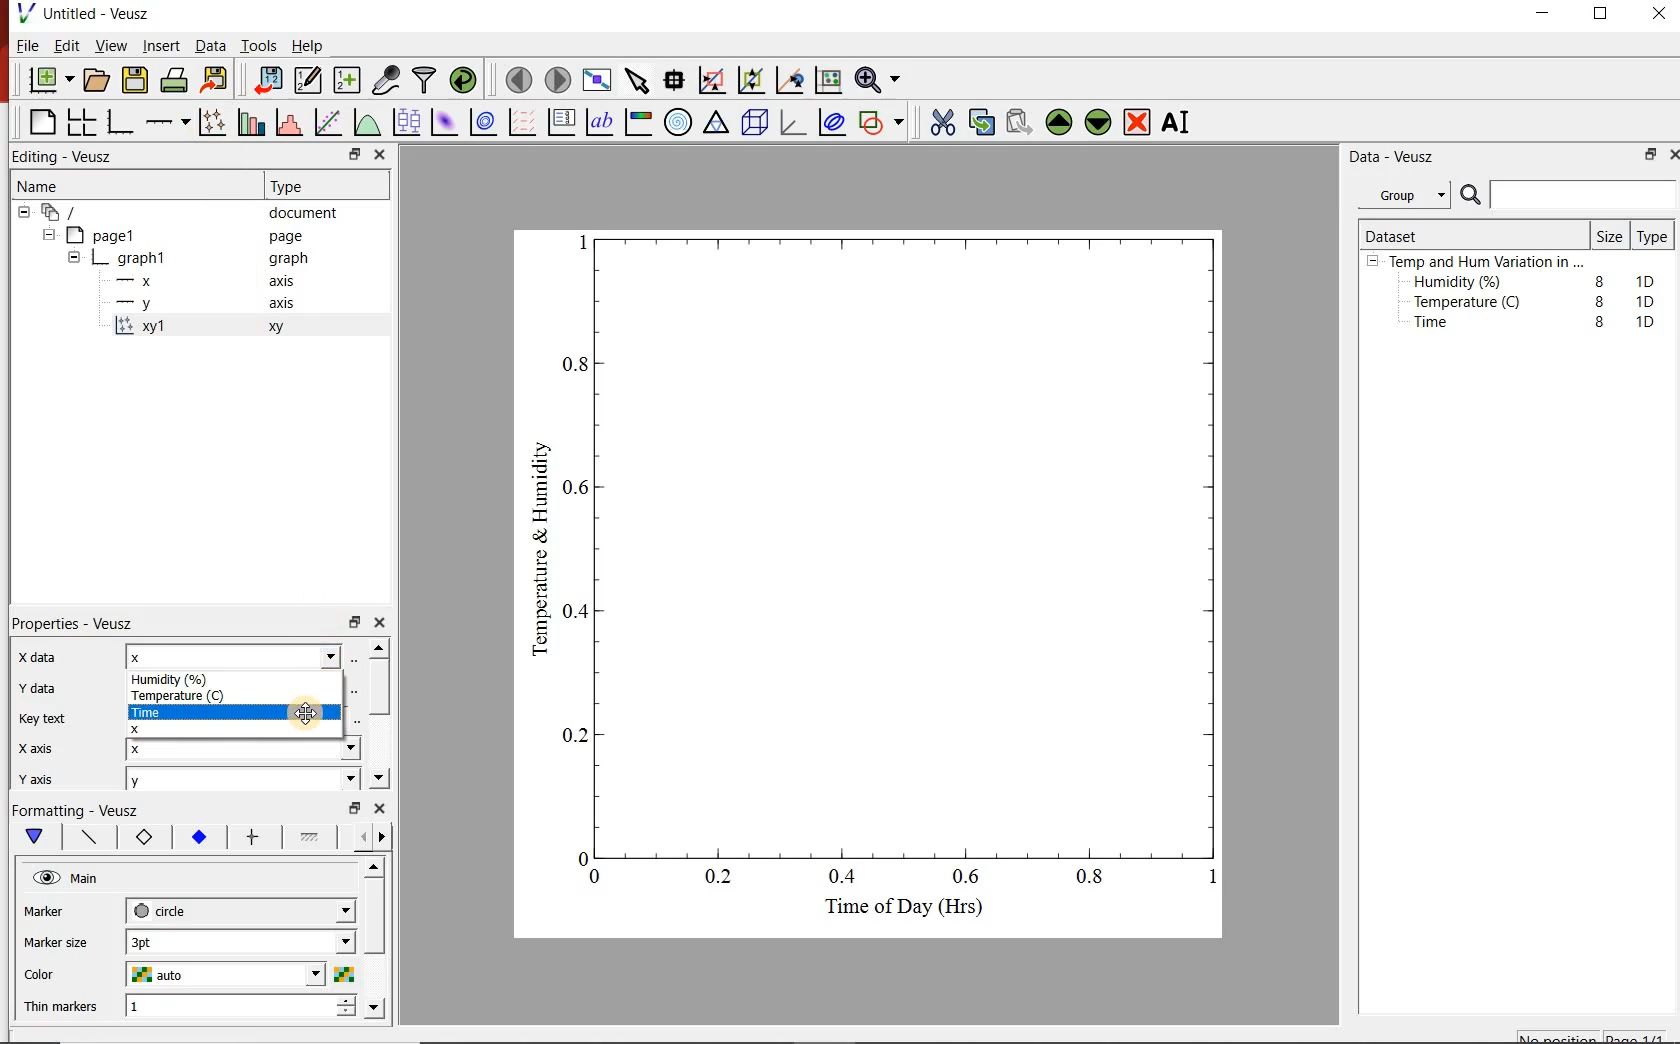  I want to click on Insert, so click(158, 46).